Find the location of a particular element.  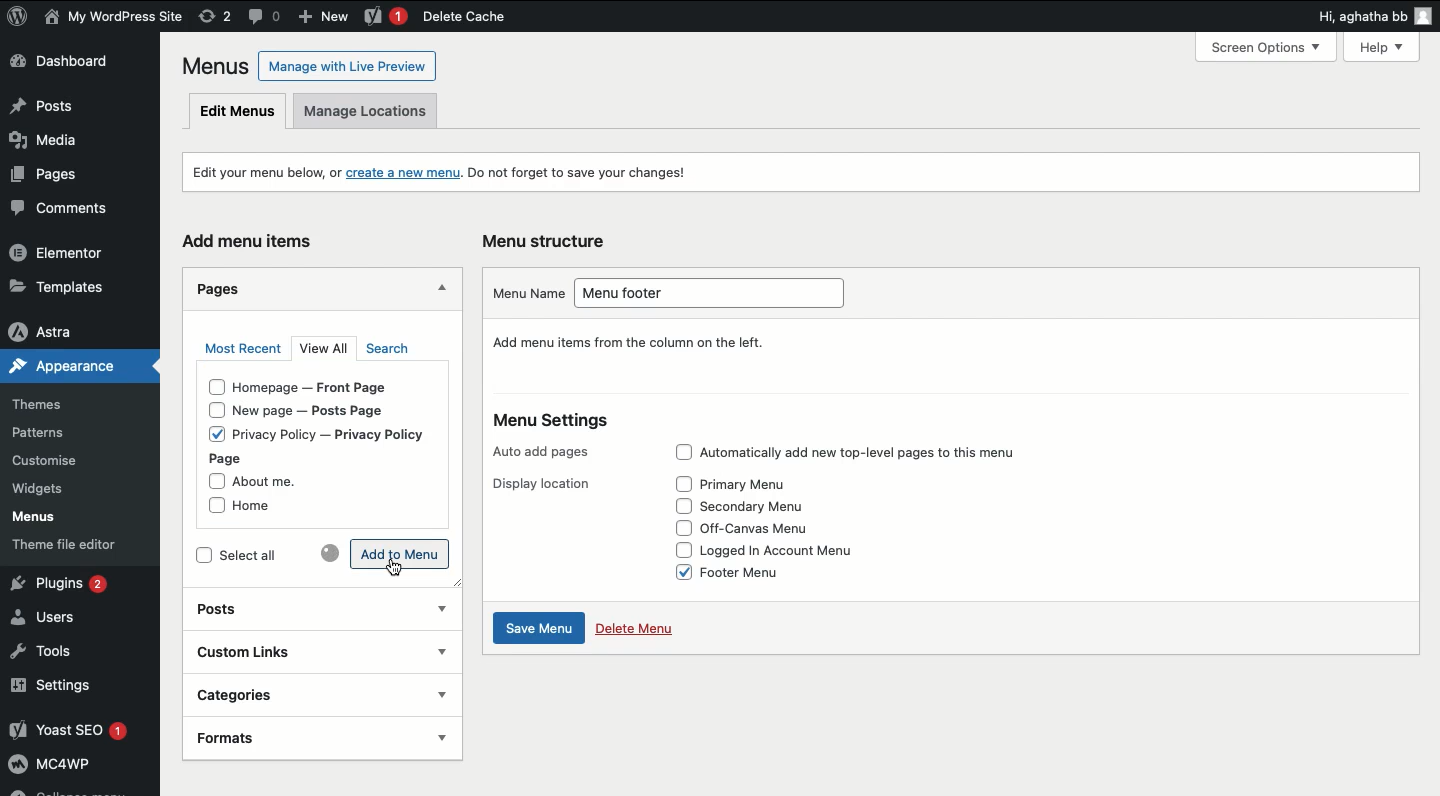

Edit your menu below, or is located at coordinates (254, 171).